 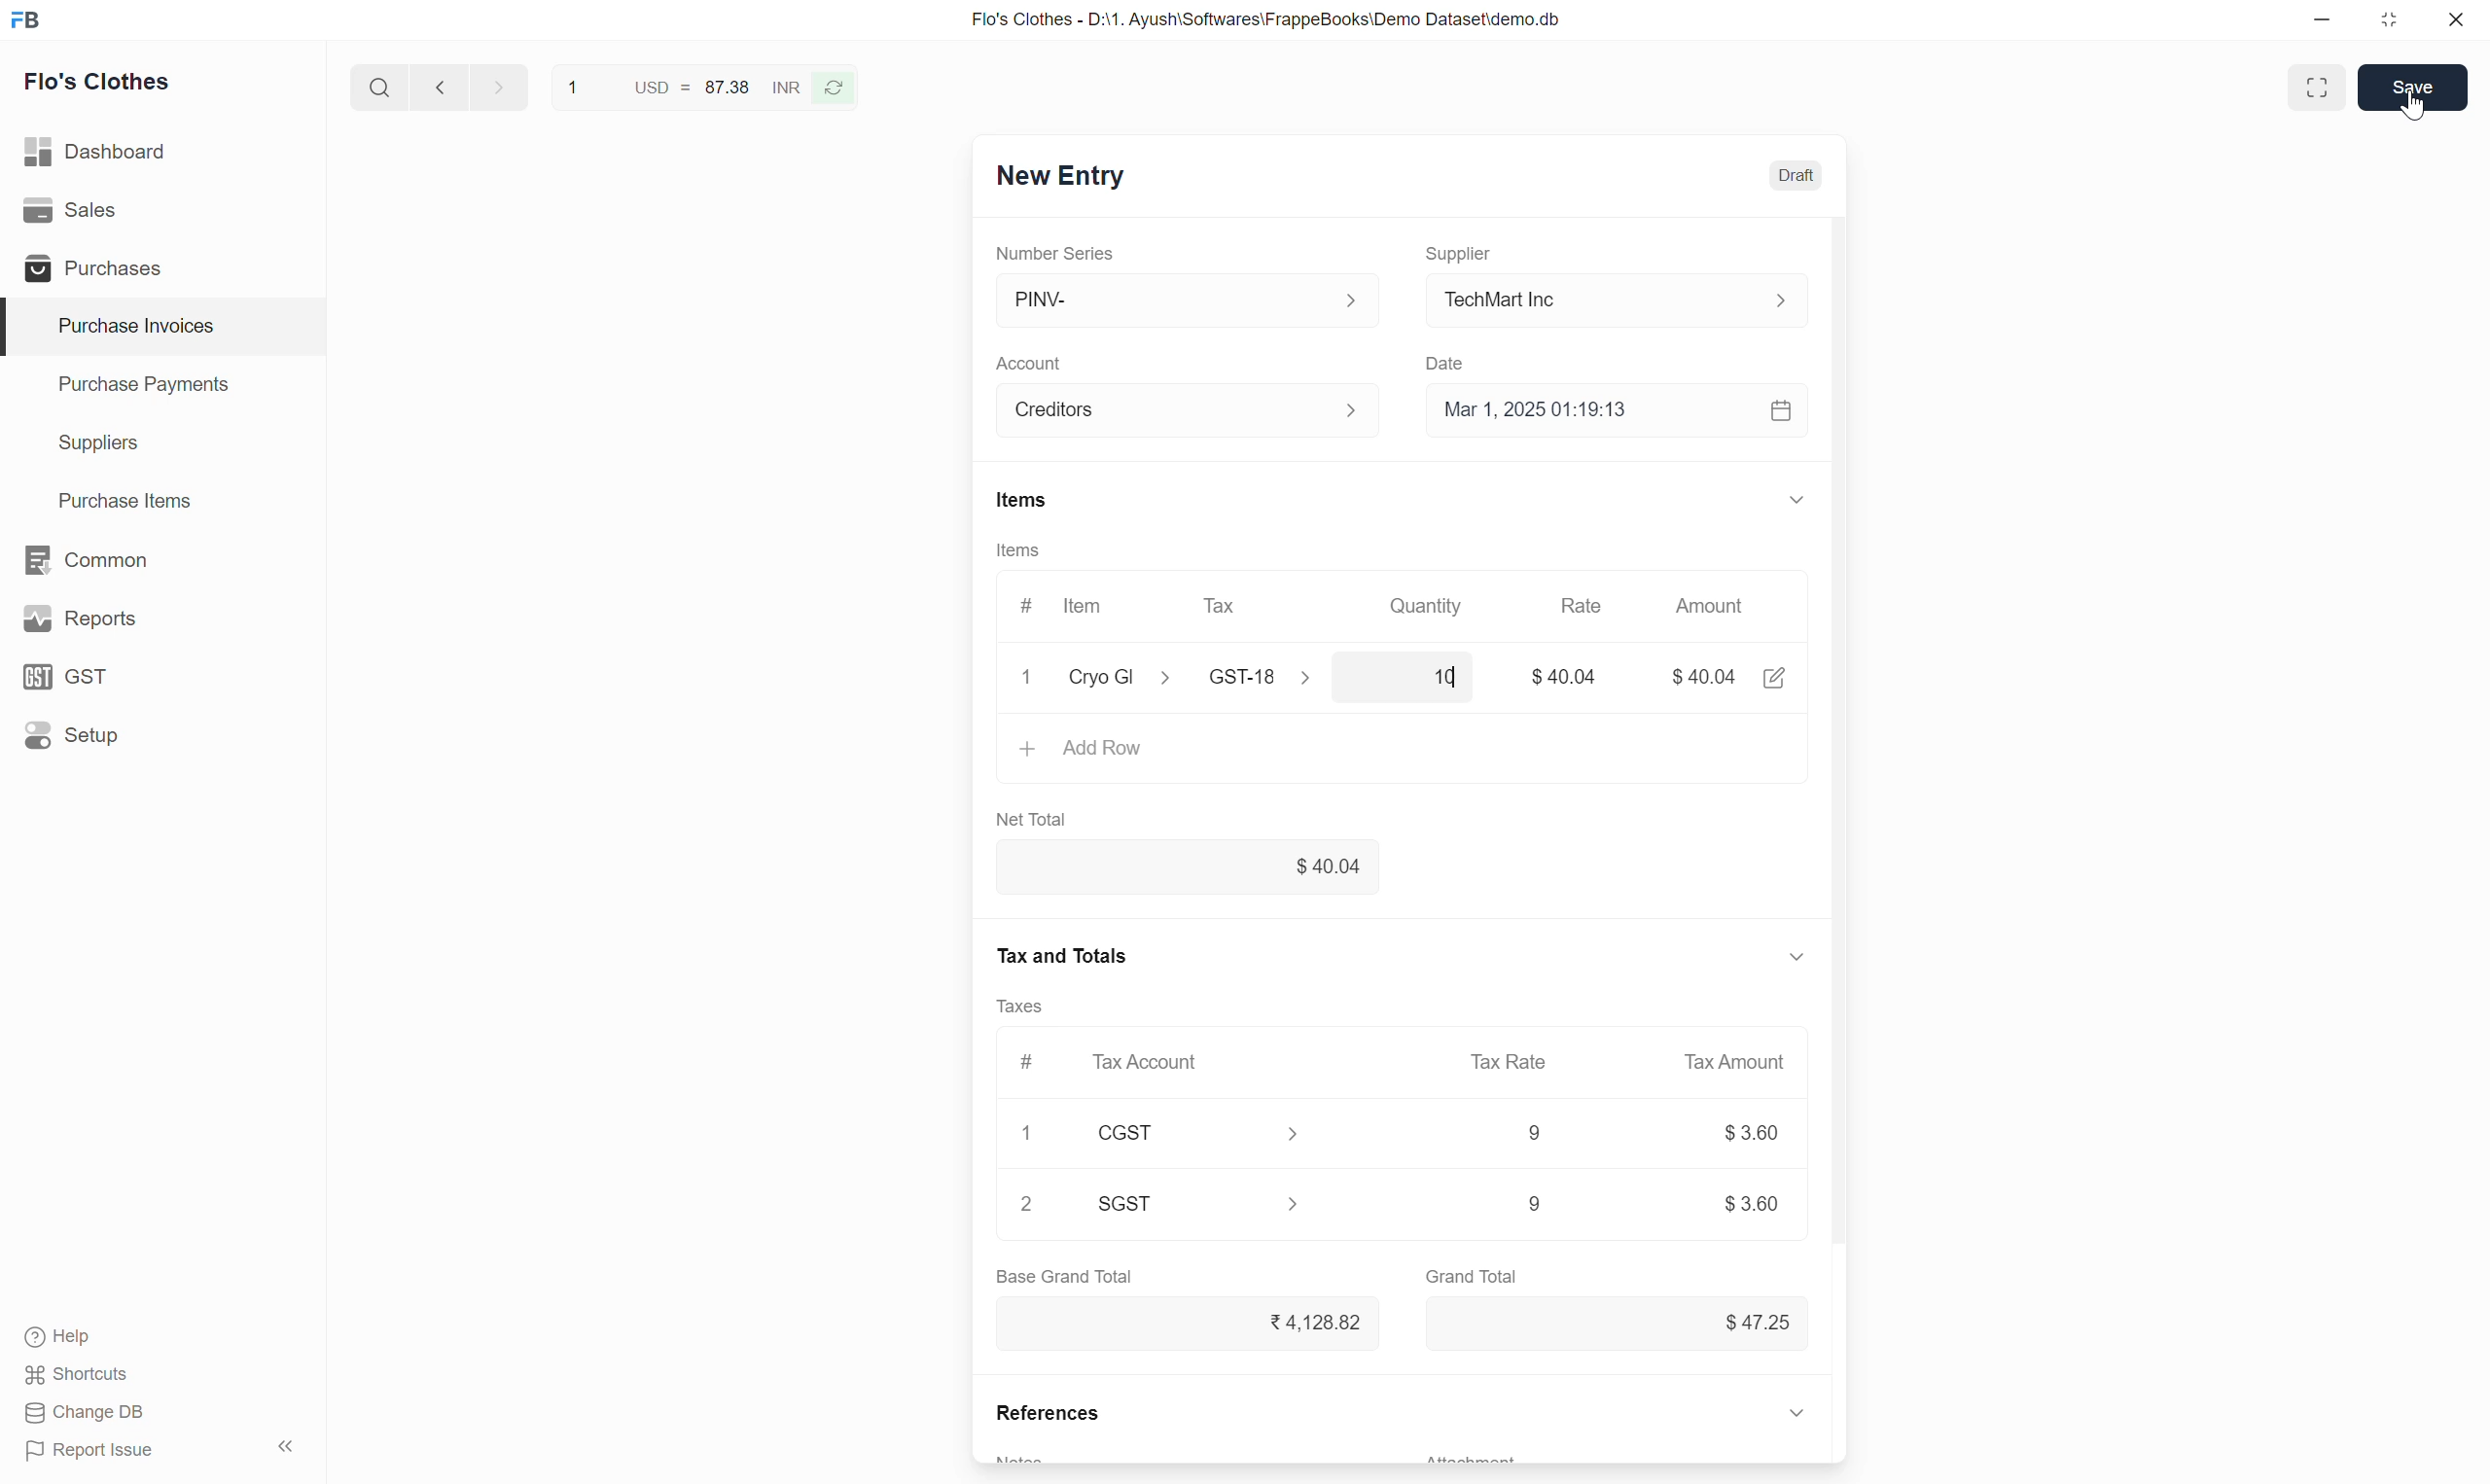 I want to click on Tax and Totals, so click(x=1065, y=952).